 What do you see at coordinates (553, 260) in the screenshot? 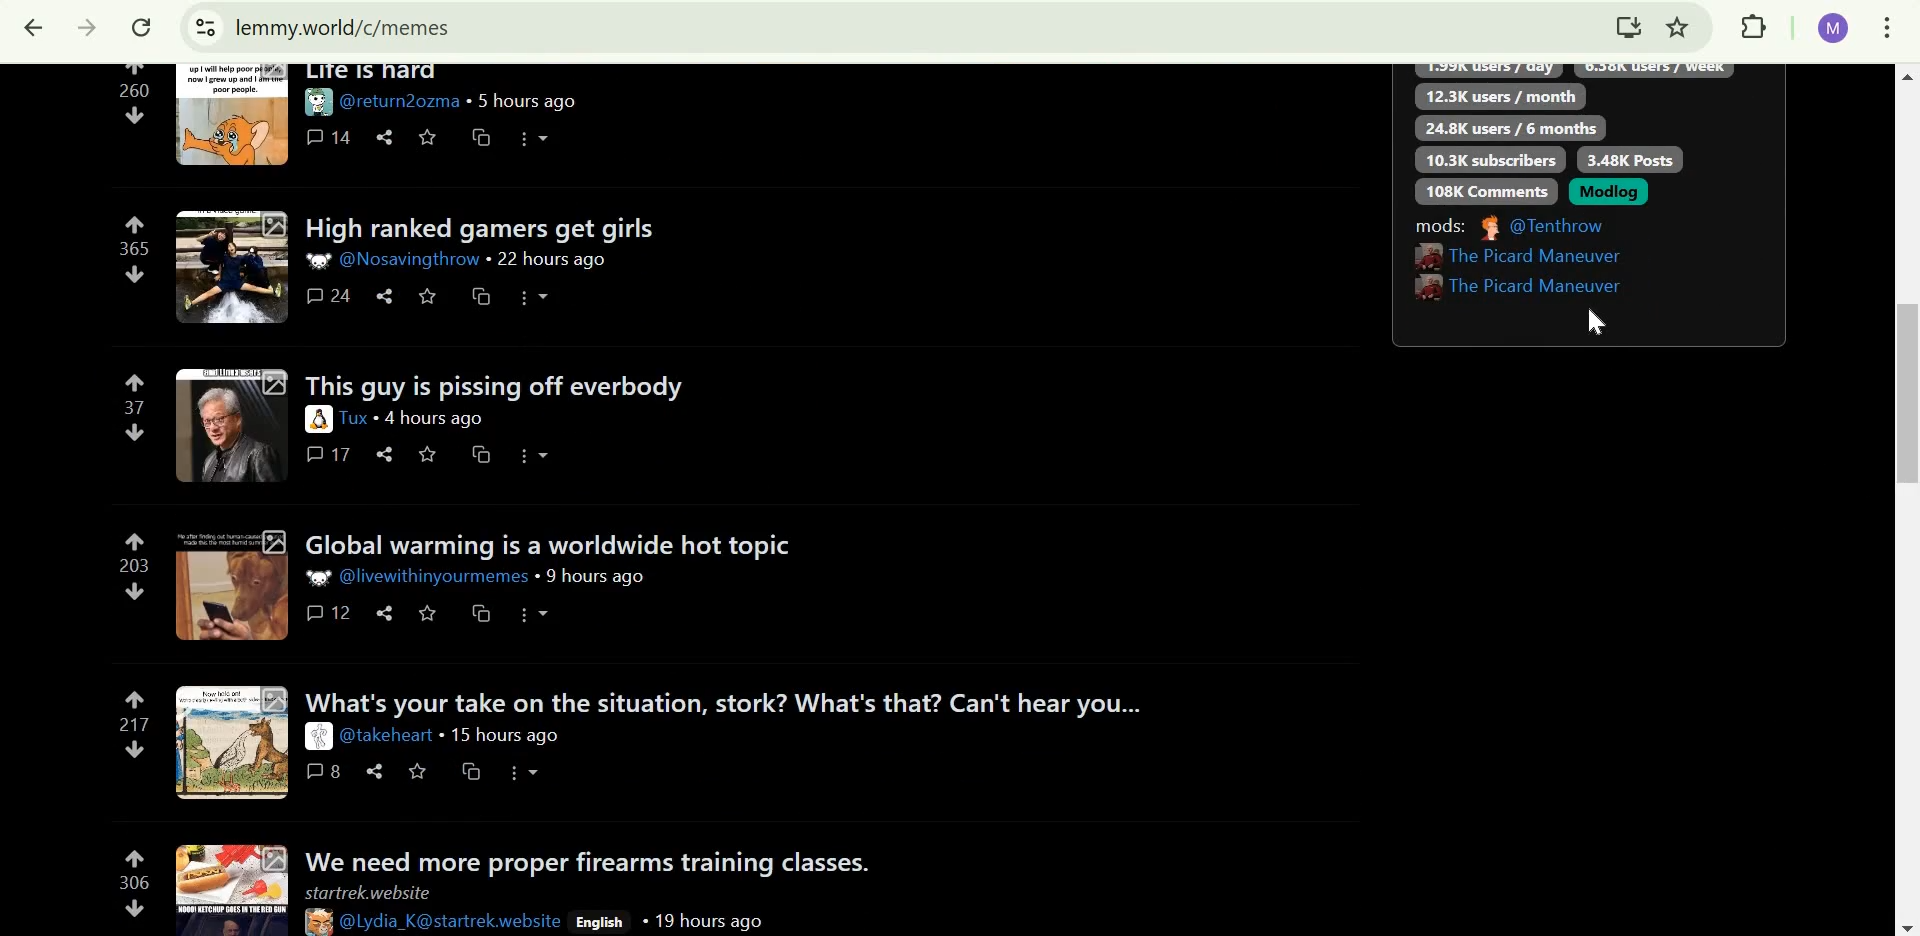
I see `22 hours ago` at bounding box center [553, 260].